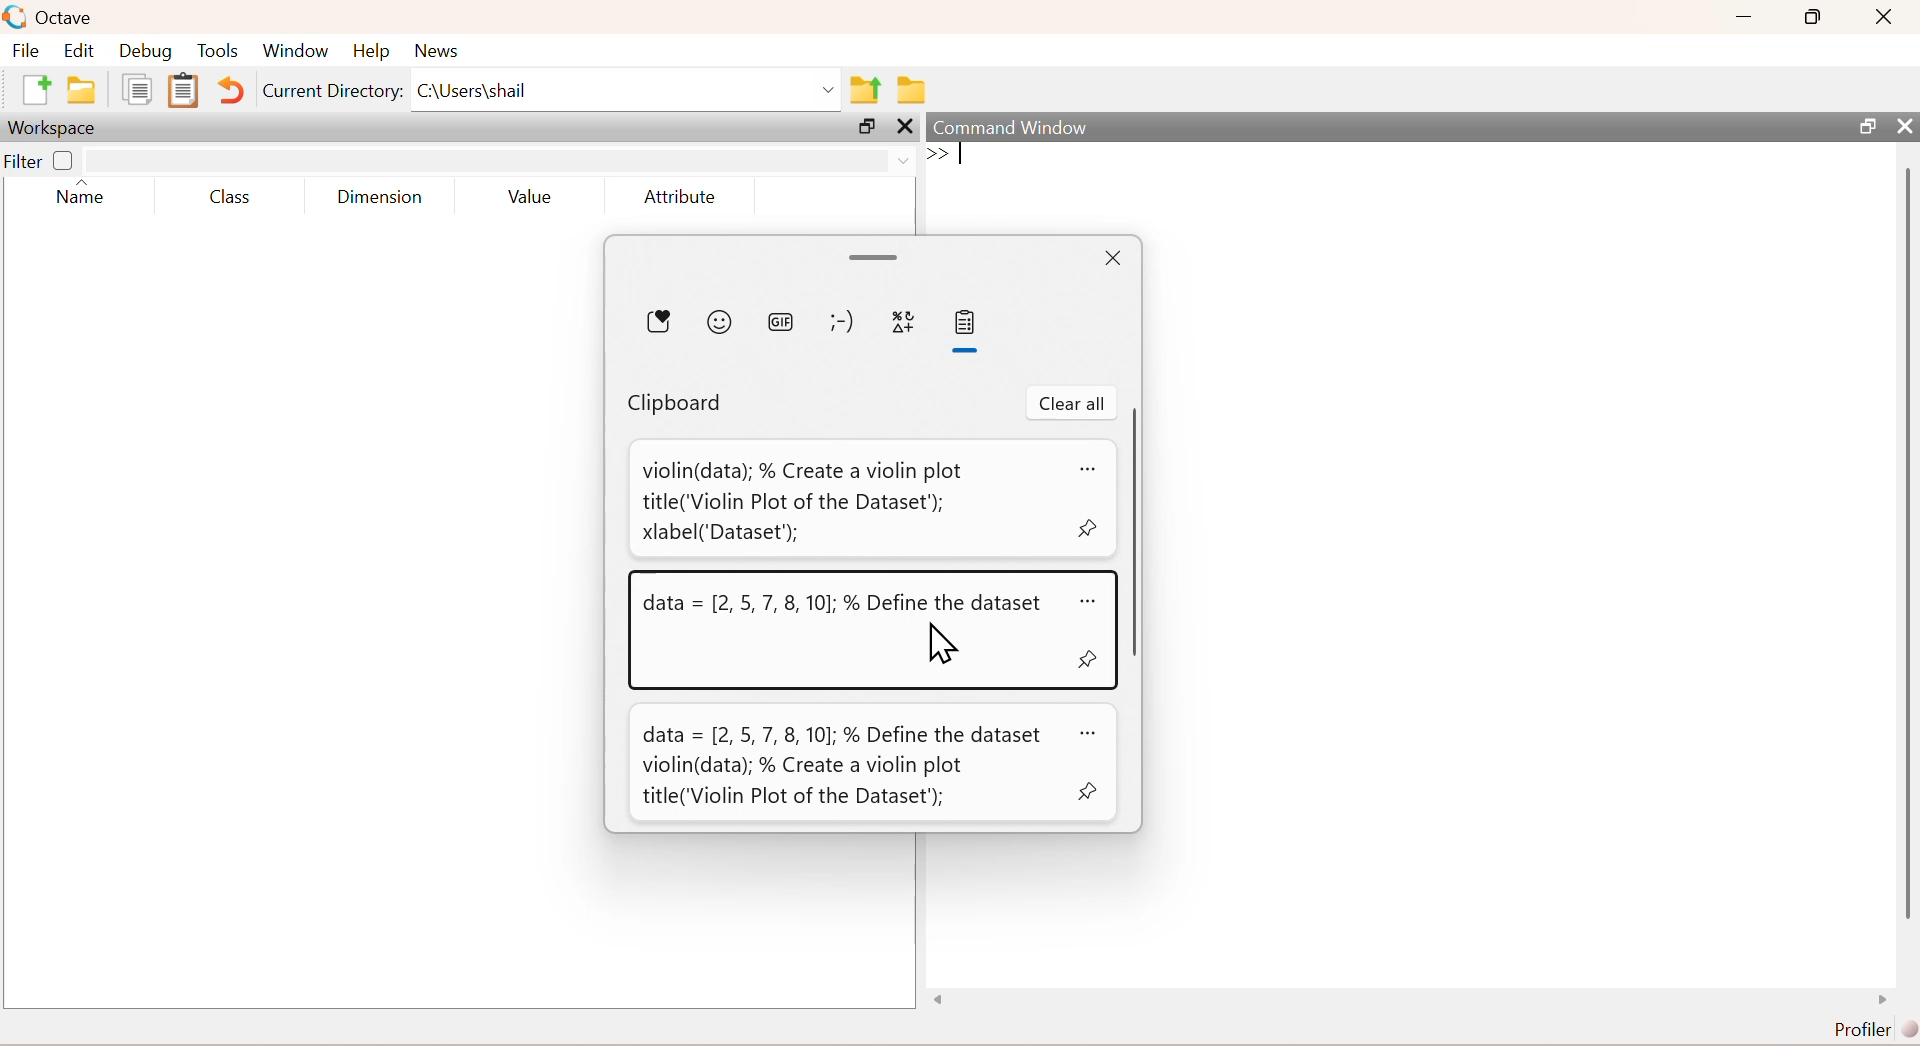 Image resolution: width=1920 pixels, height=1046 pixels. What do you see at coordinates (676, 404) in the screenshot?
I see `Clipboard` at bounding box center [676, 404].